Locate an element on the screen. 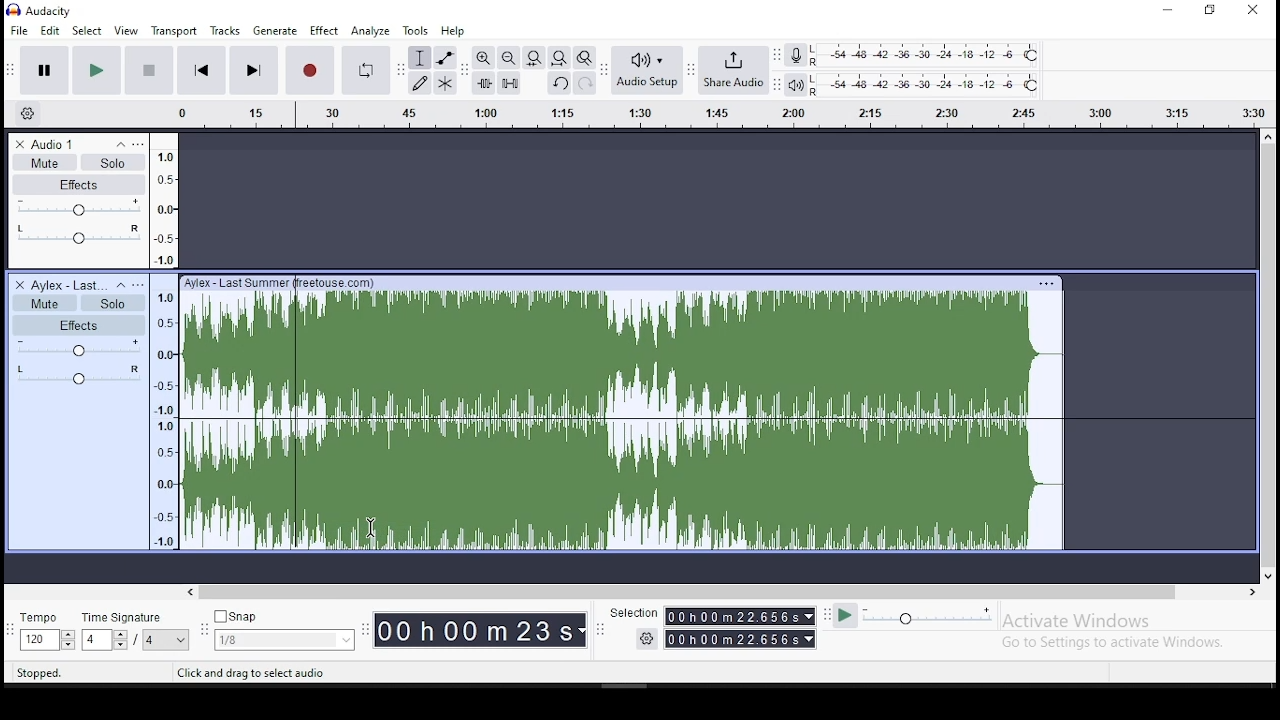 The width and height of the screenshot is (1280, 720). view is located at coordinates (127, 31).